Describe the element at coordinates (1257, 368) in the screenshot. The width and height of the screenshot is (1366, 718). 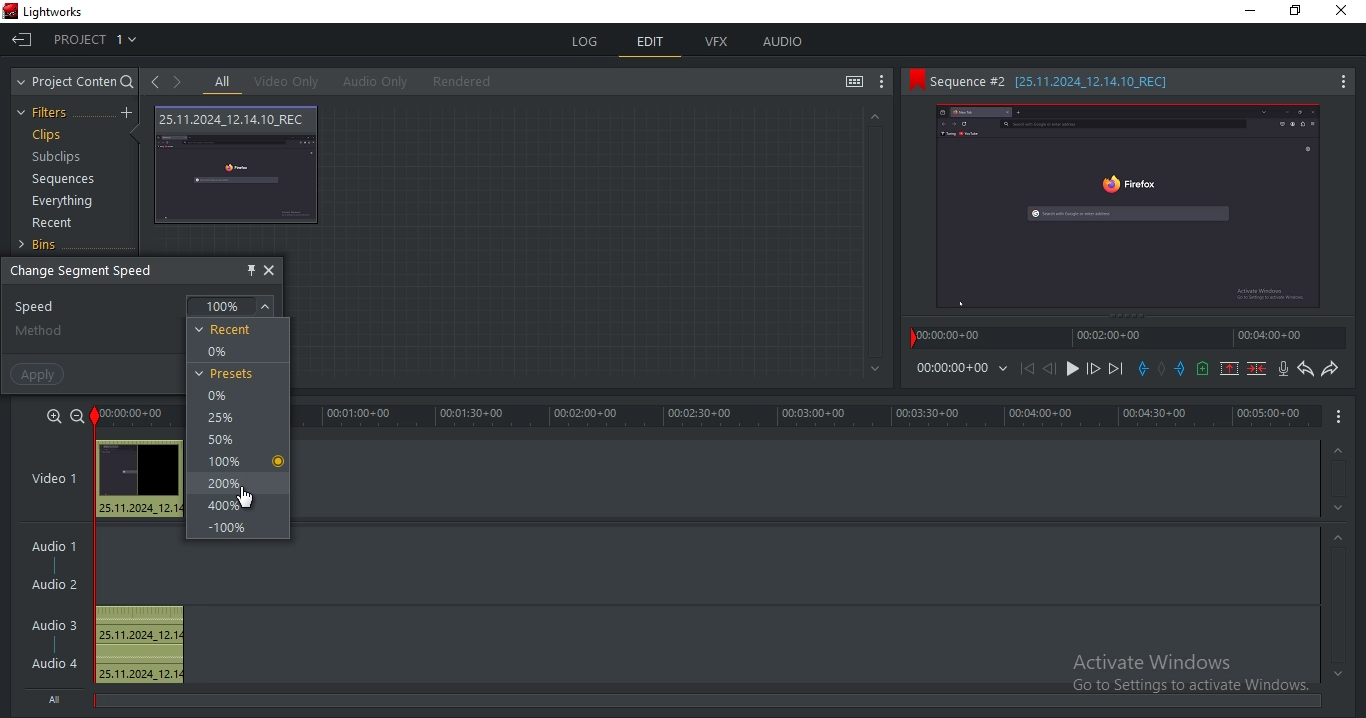
I see `delete the marked section` at that location.